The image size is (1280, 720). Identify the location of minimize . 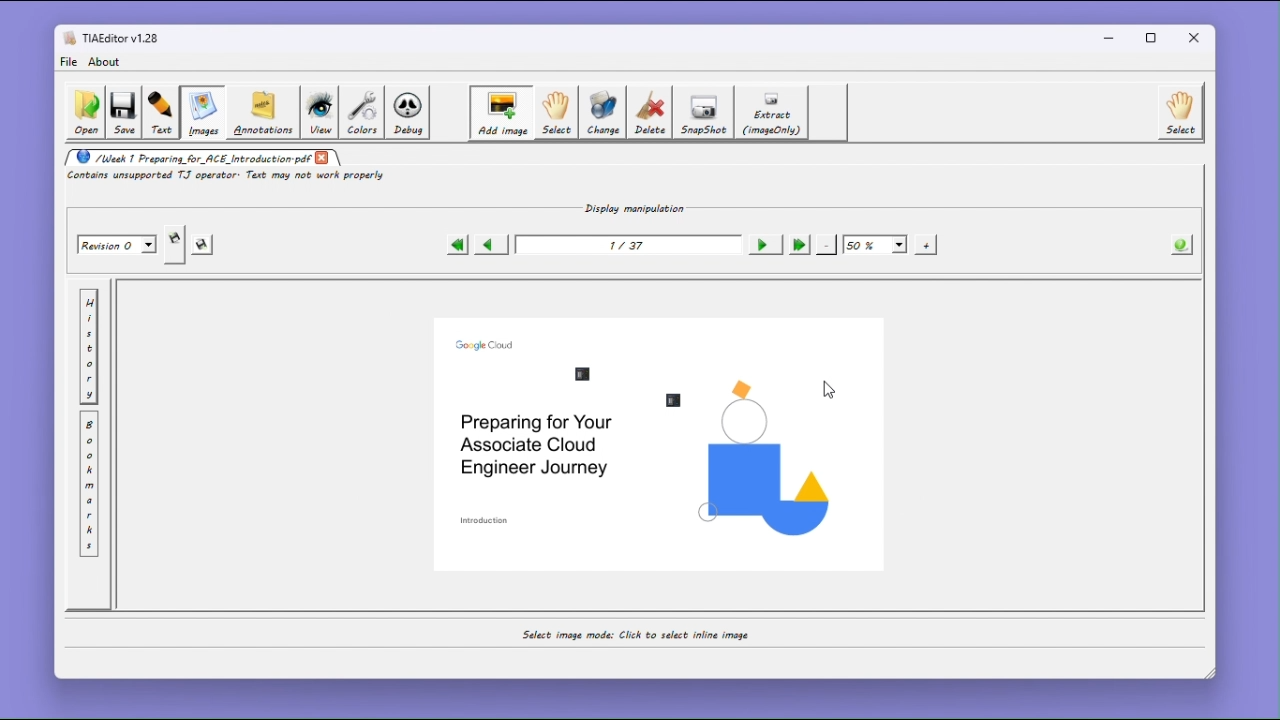
(1109, 37).